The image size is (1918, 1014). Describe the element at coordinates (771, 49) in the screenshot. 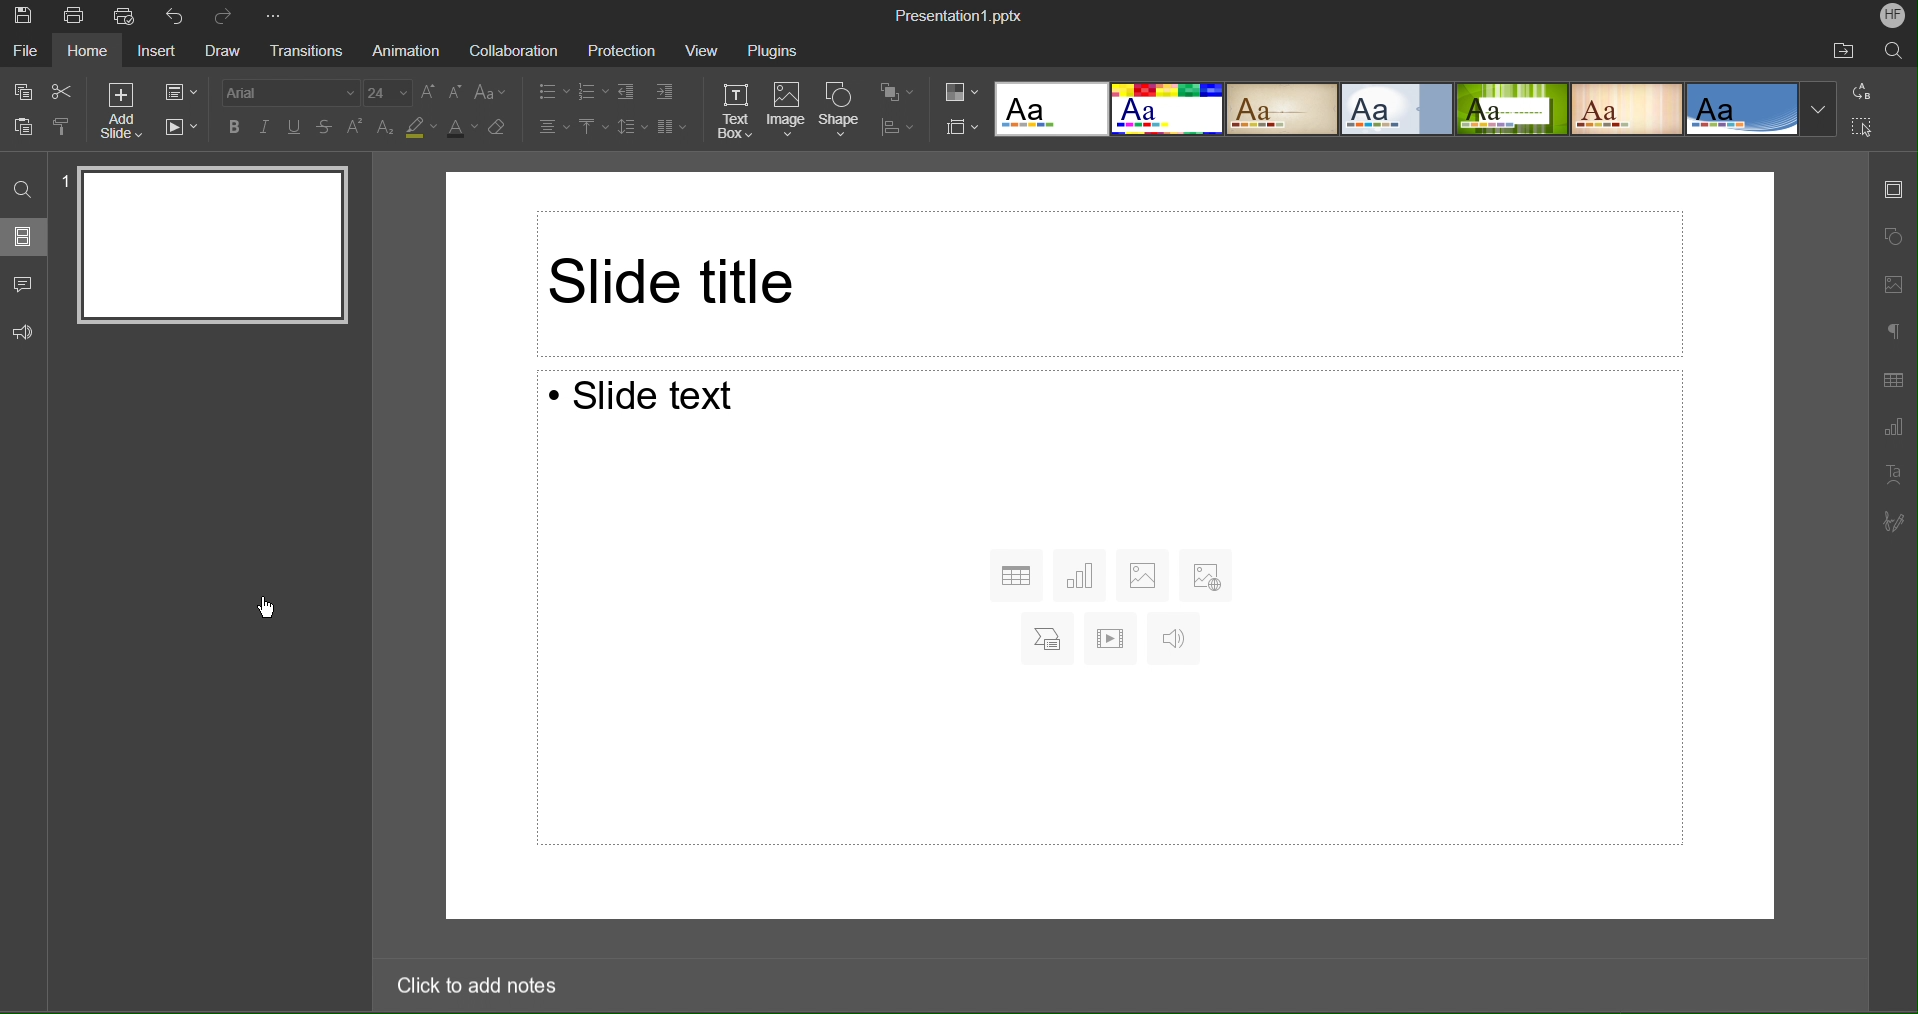

I see `Plugins` at that location.